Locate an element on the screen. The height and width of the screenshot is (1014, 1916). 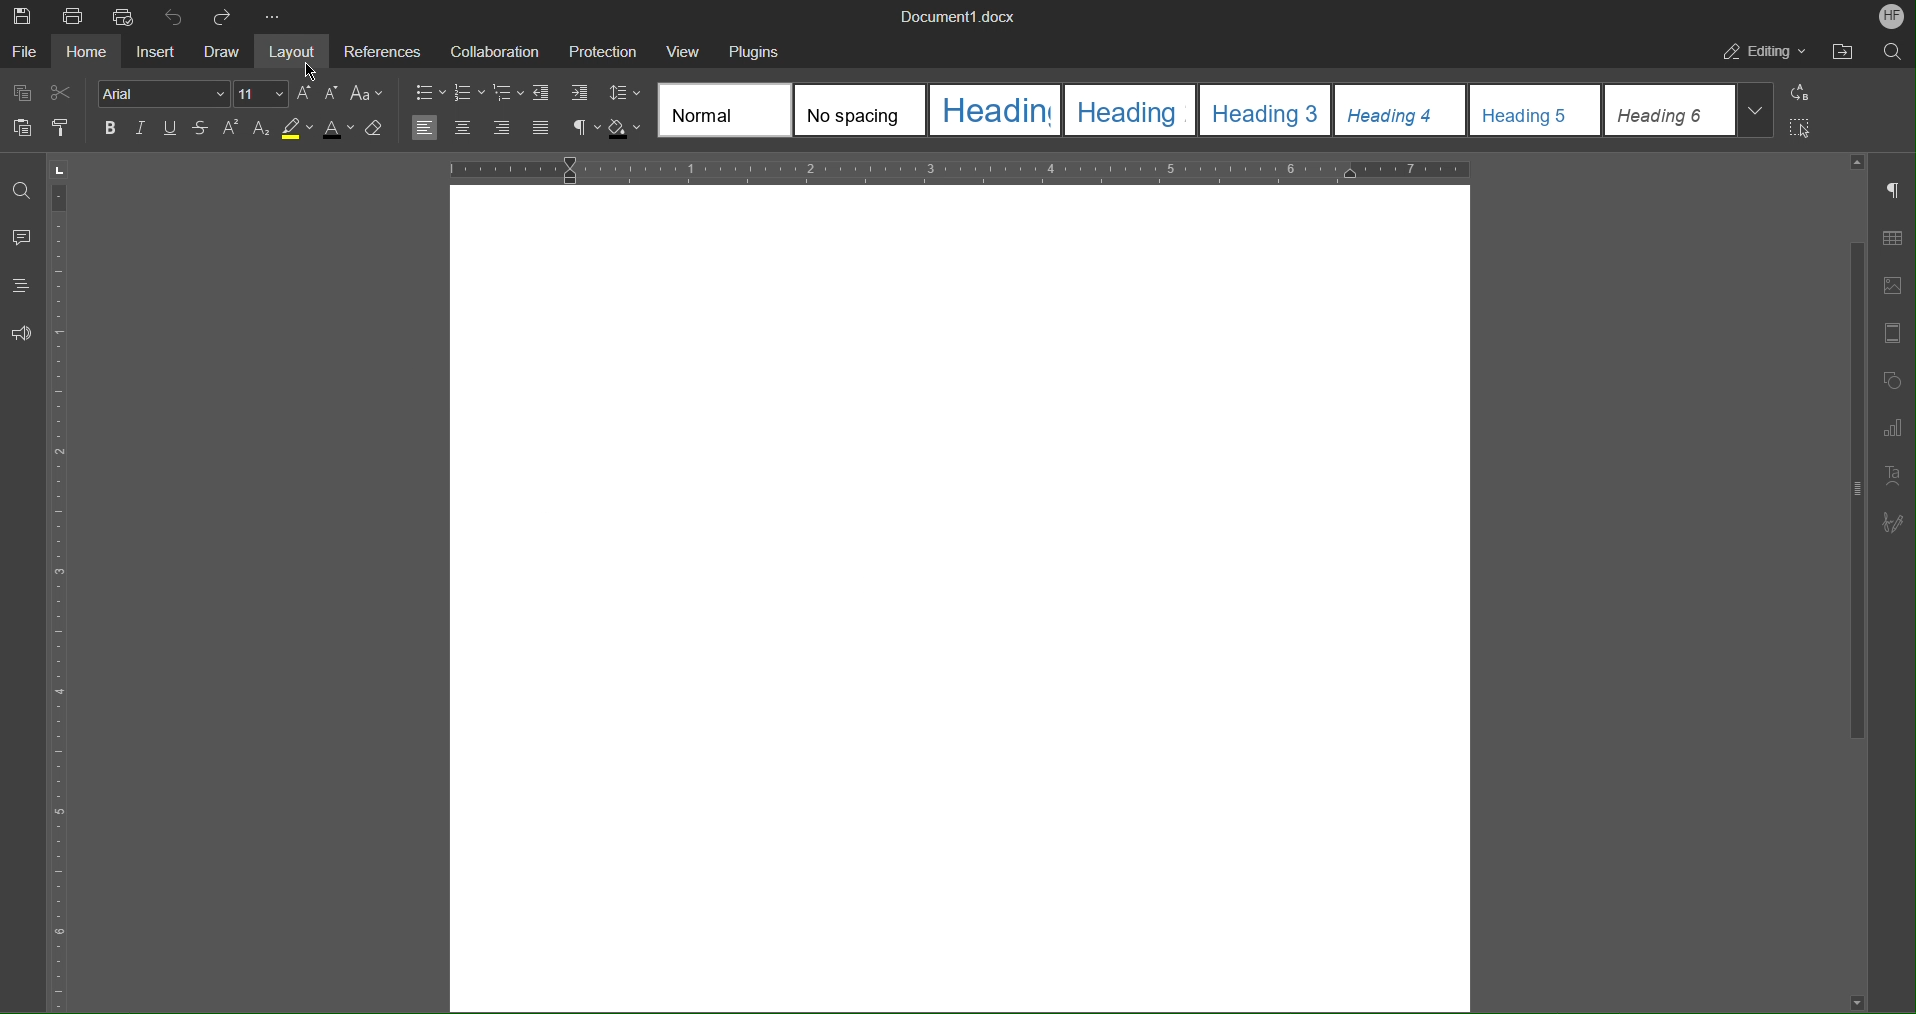
Subscript is located at coordinates (261, 129).